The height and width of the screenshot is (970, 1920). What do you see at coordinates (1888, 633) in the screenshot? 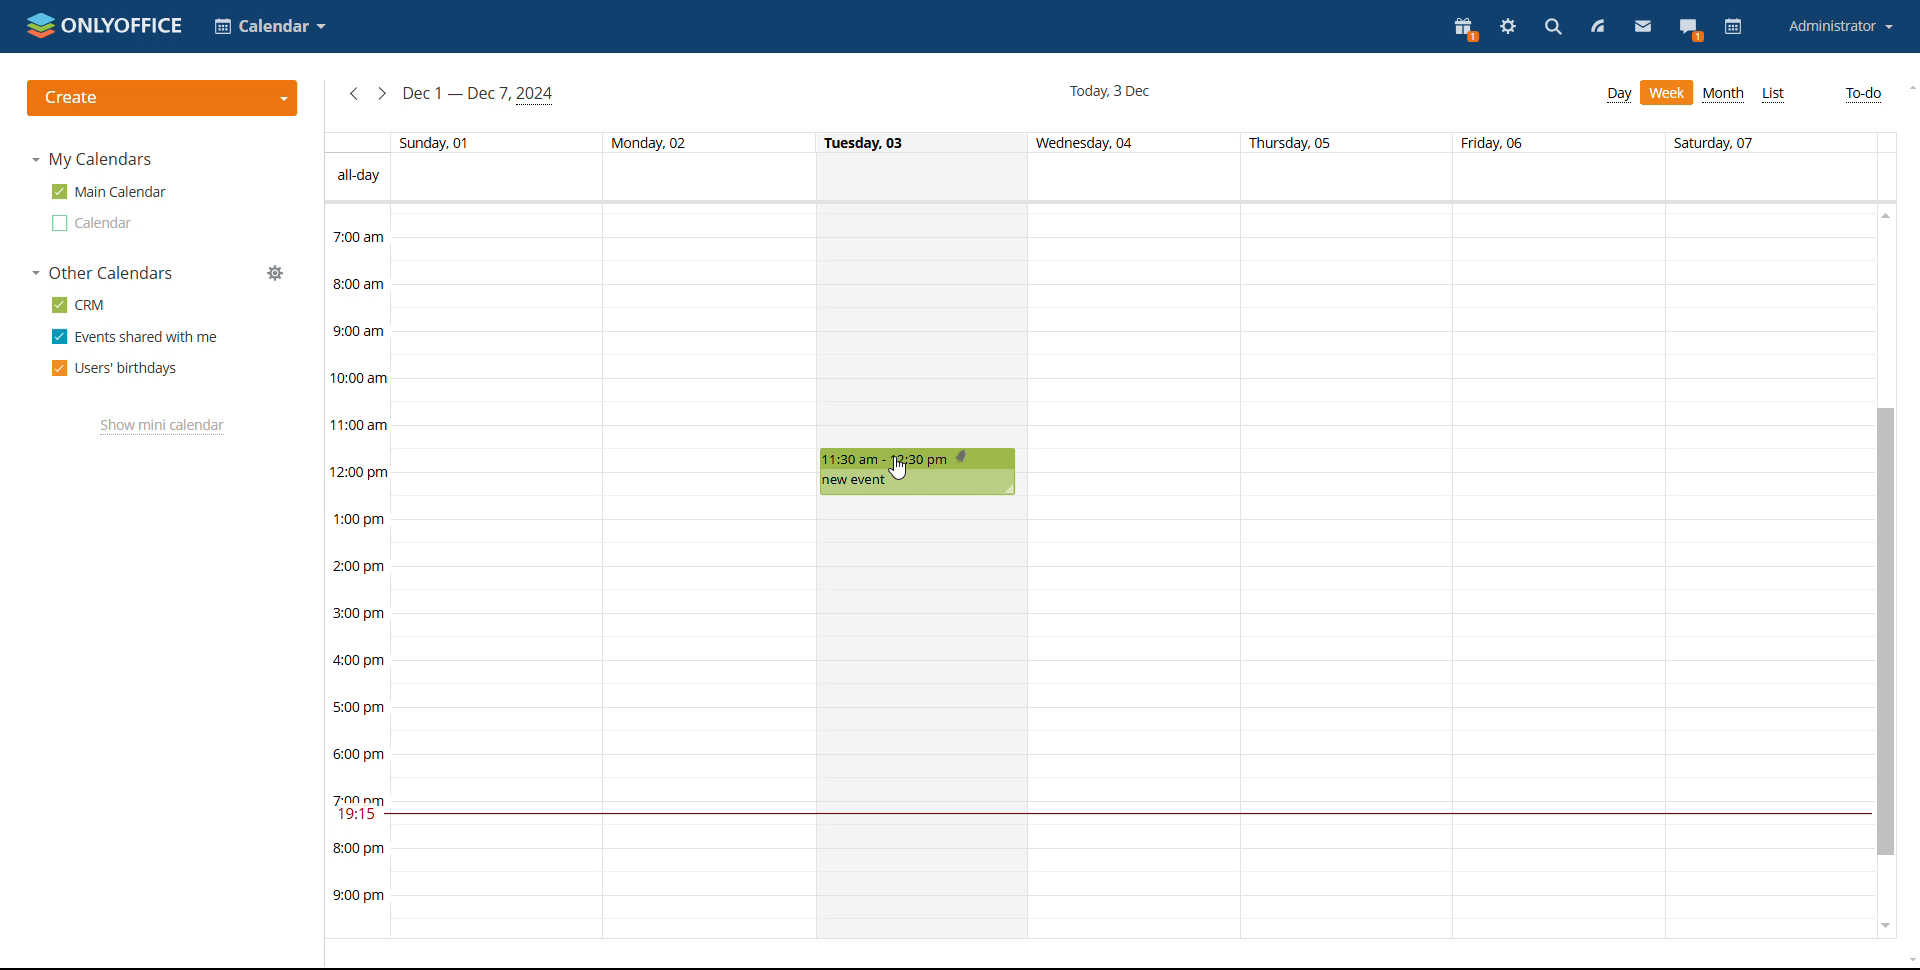
I see `scrollbar` at bounding box center [1888, 633].